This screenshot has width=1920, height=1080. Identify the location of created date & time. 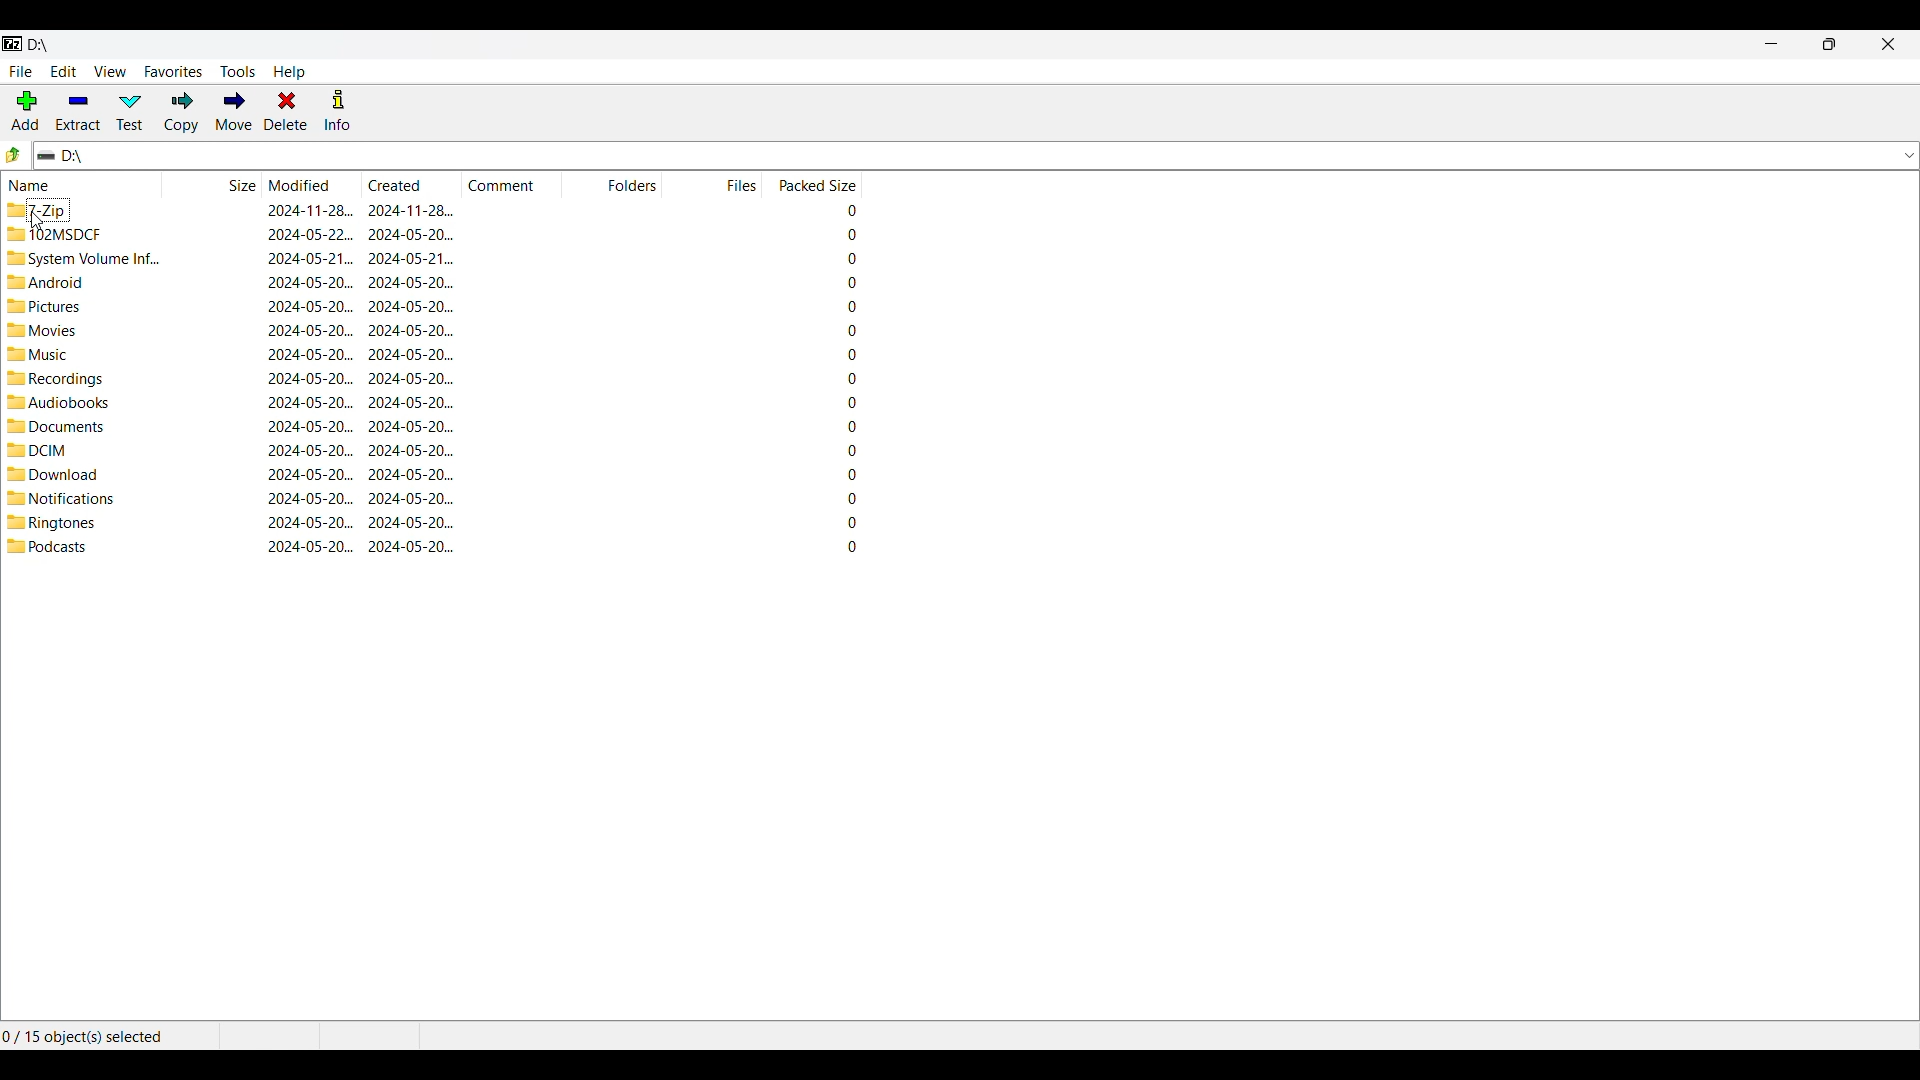
(411, 330).